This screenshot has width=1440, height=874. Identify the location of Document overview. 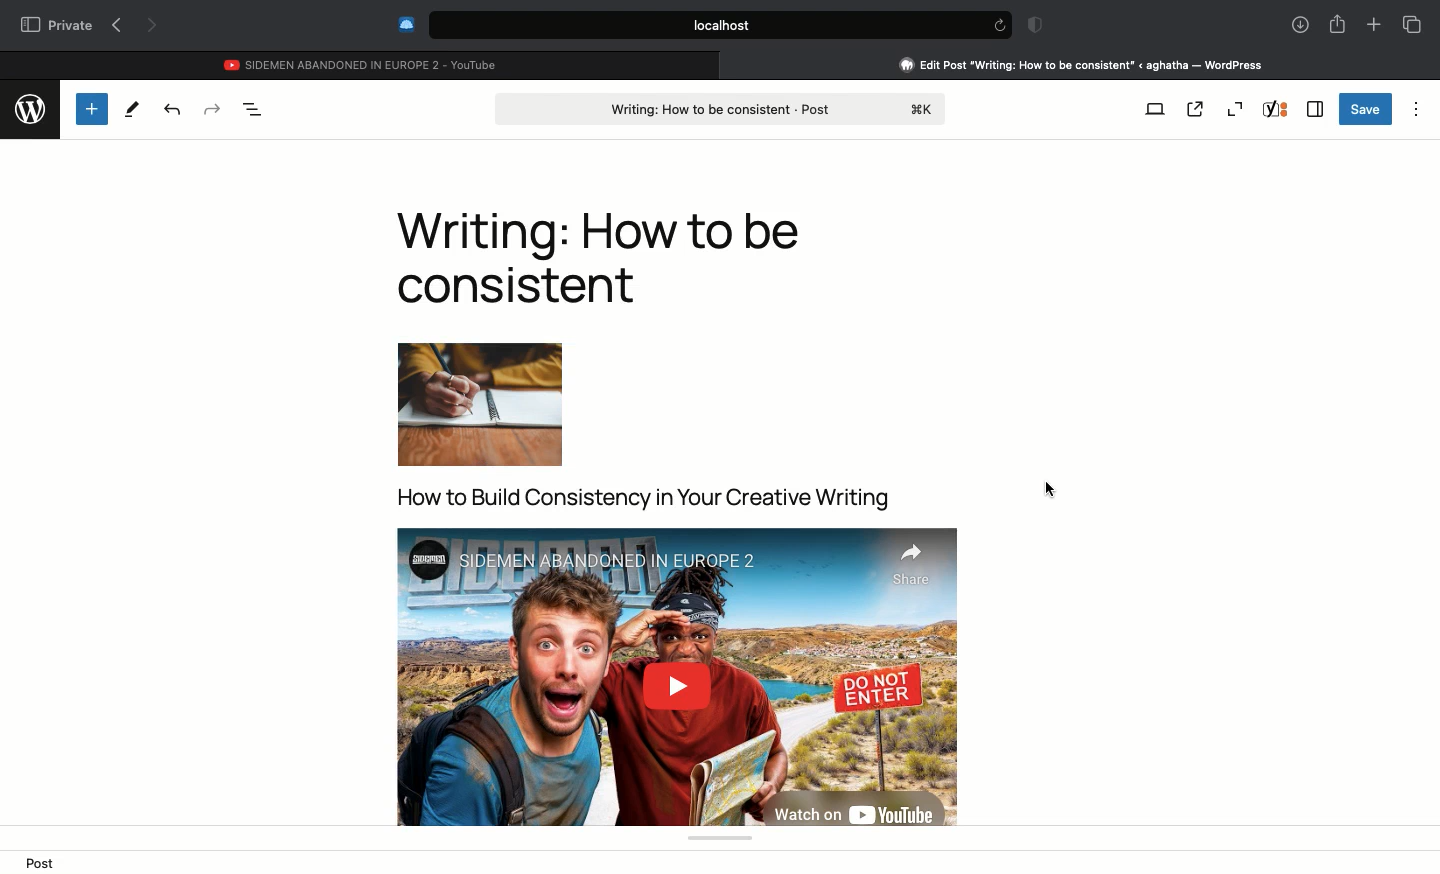
(254, 109).